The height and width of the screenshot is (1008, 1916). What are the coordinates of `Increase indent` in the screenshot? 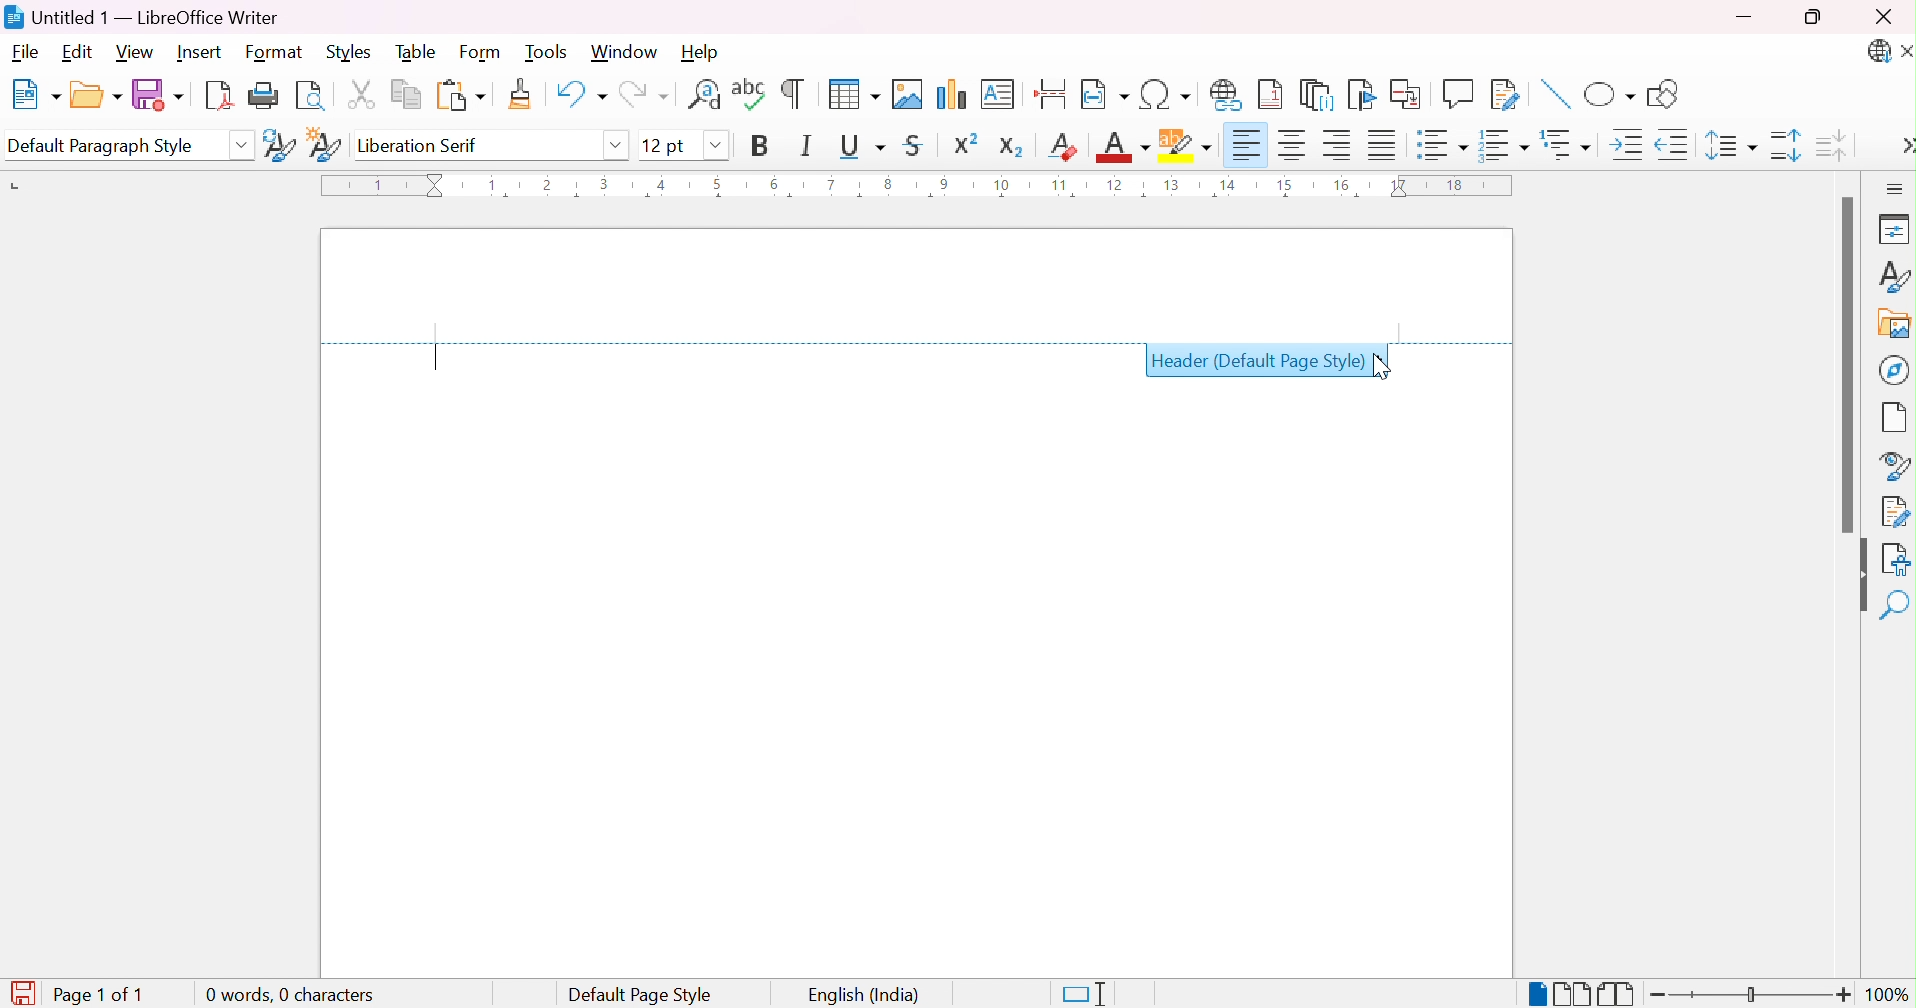 It's located at (1629, 145).